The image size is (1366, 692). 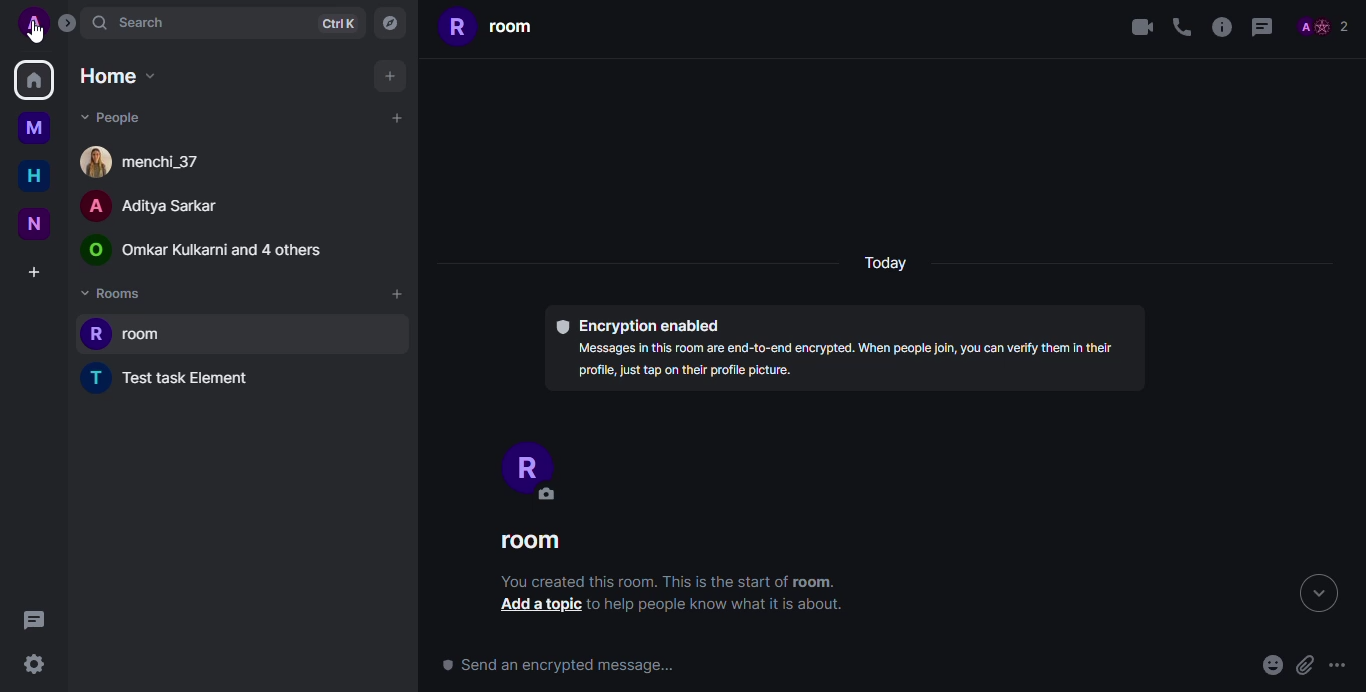 I want to click on to help people know what is this about., so click(x=723, y=606).